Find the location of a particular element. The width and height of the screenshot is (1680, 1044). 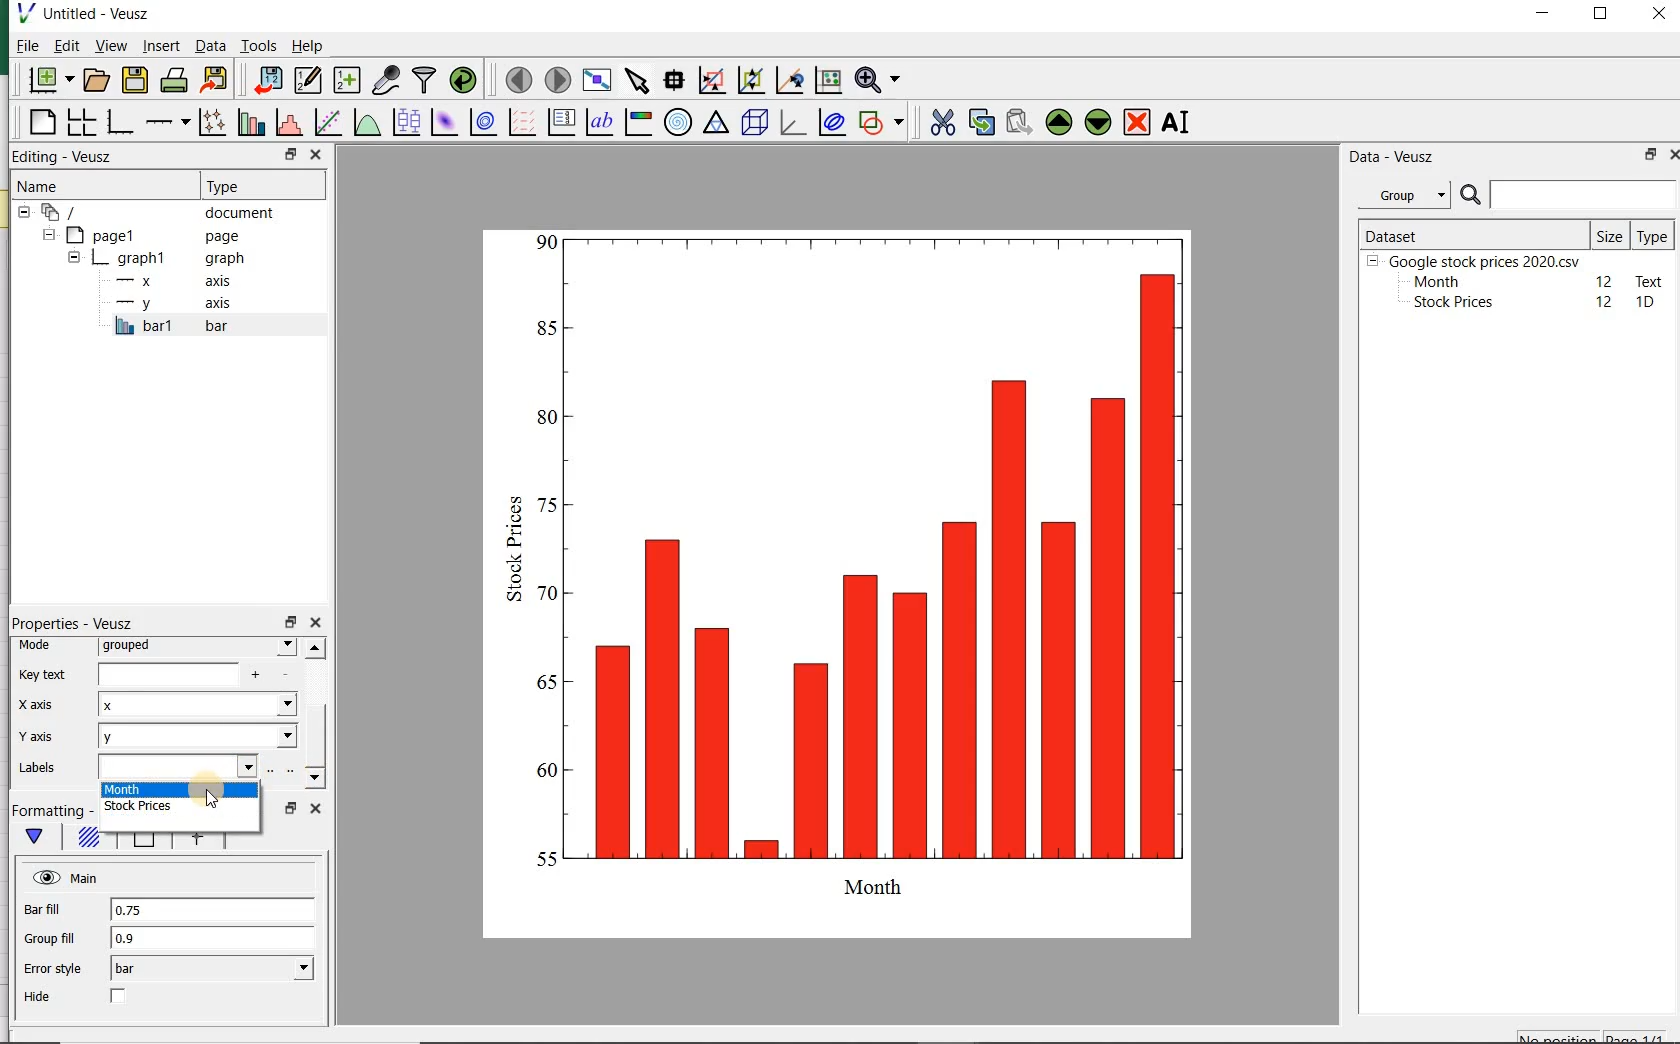

x is located at coordinates (197, 703).